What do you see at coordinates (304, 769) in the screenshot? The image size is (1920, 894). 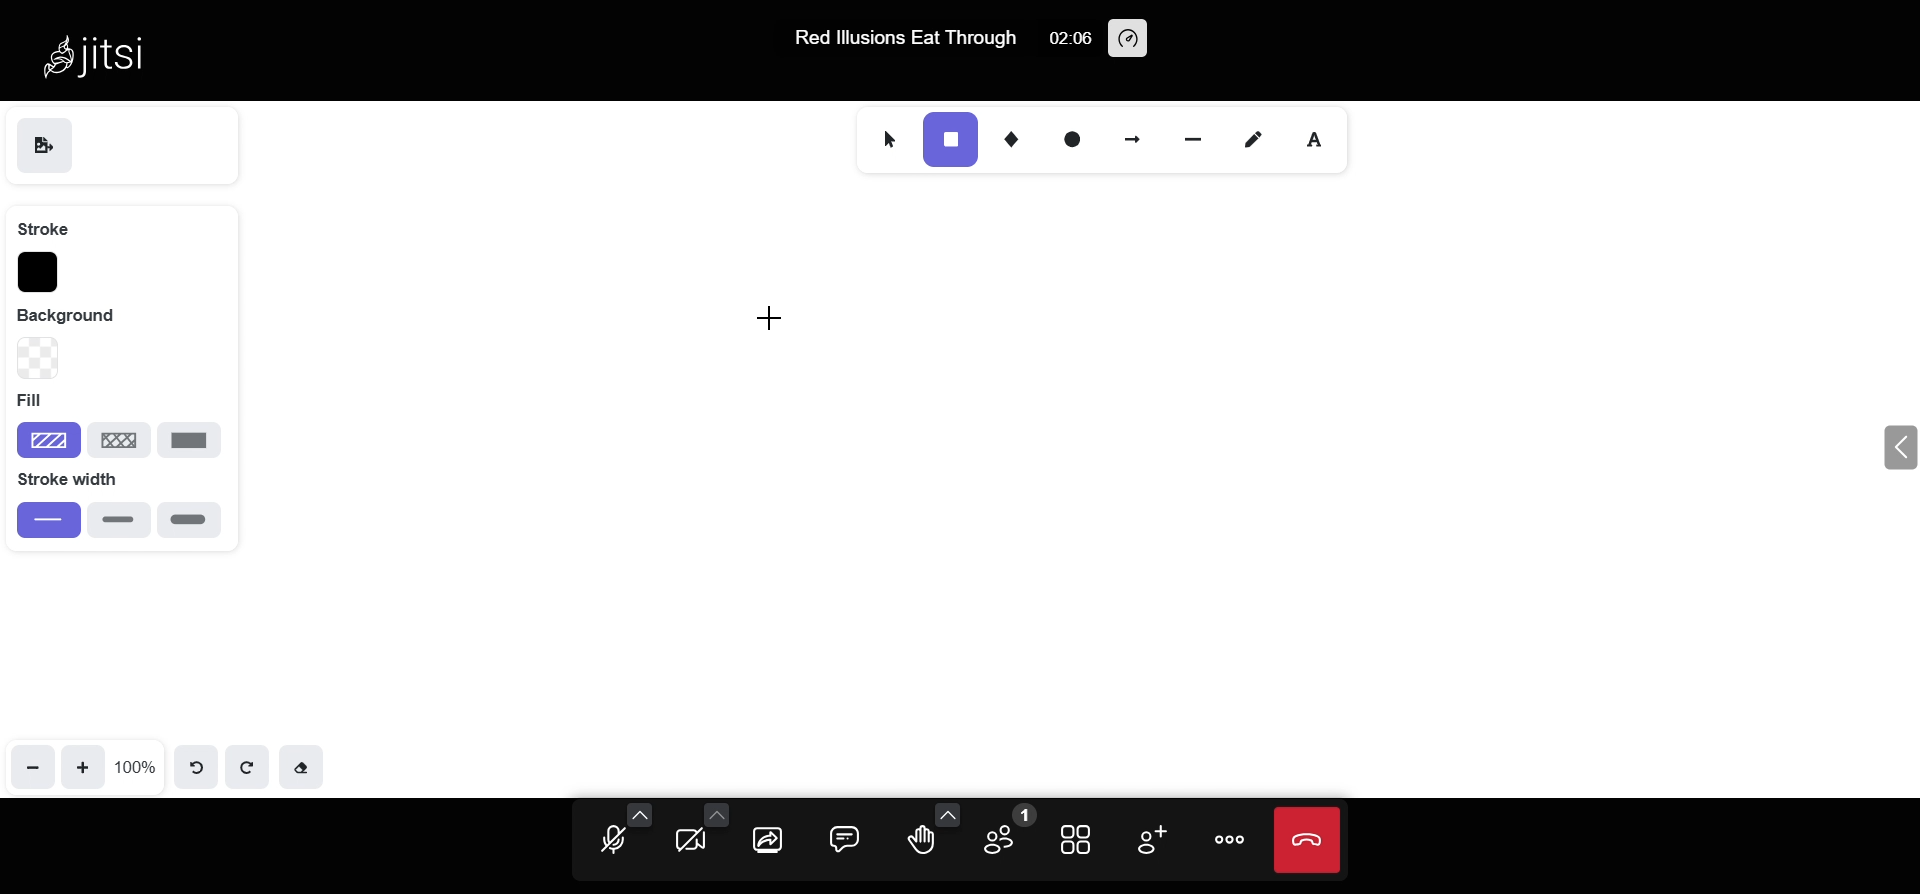 I see `eraser` at bounding box center [304, 769].